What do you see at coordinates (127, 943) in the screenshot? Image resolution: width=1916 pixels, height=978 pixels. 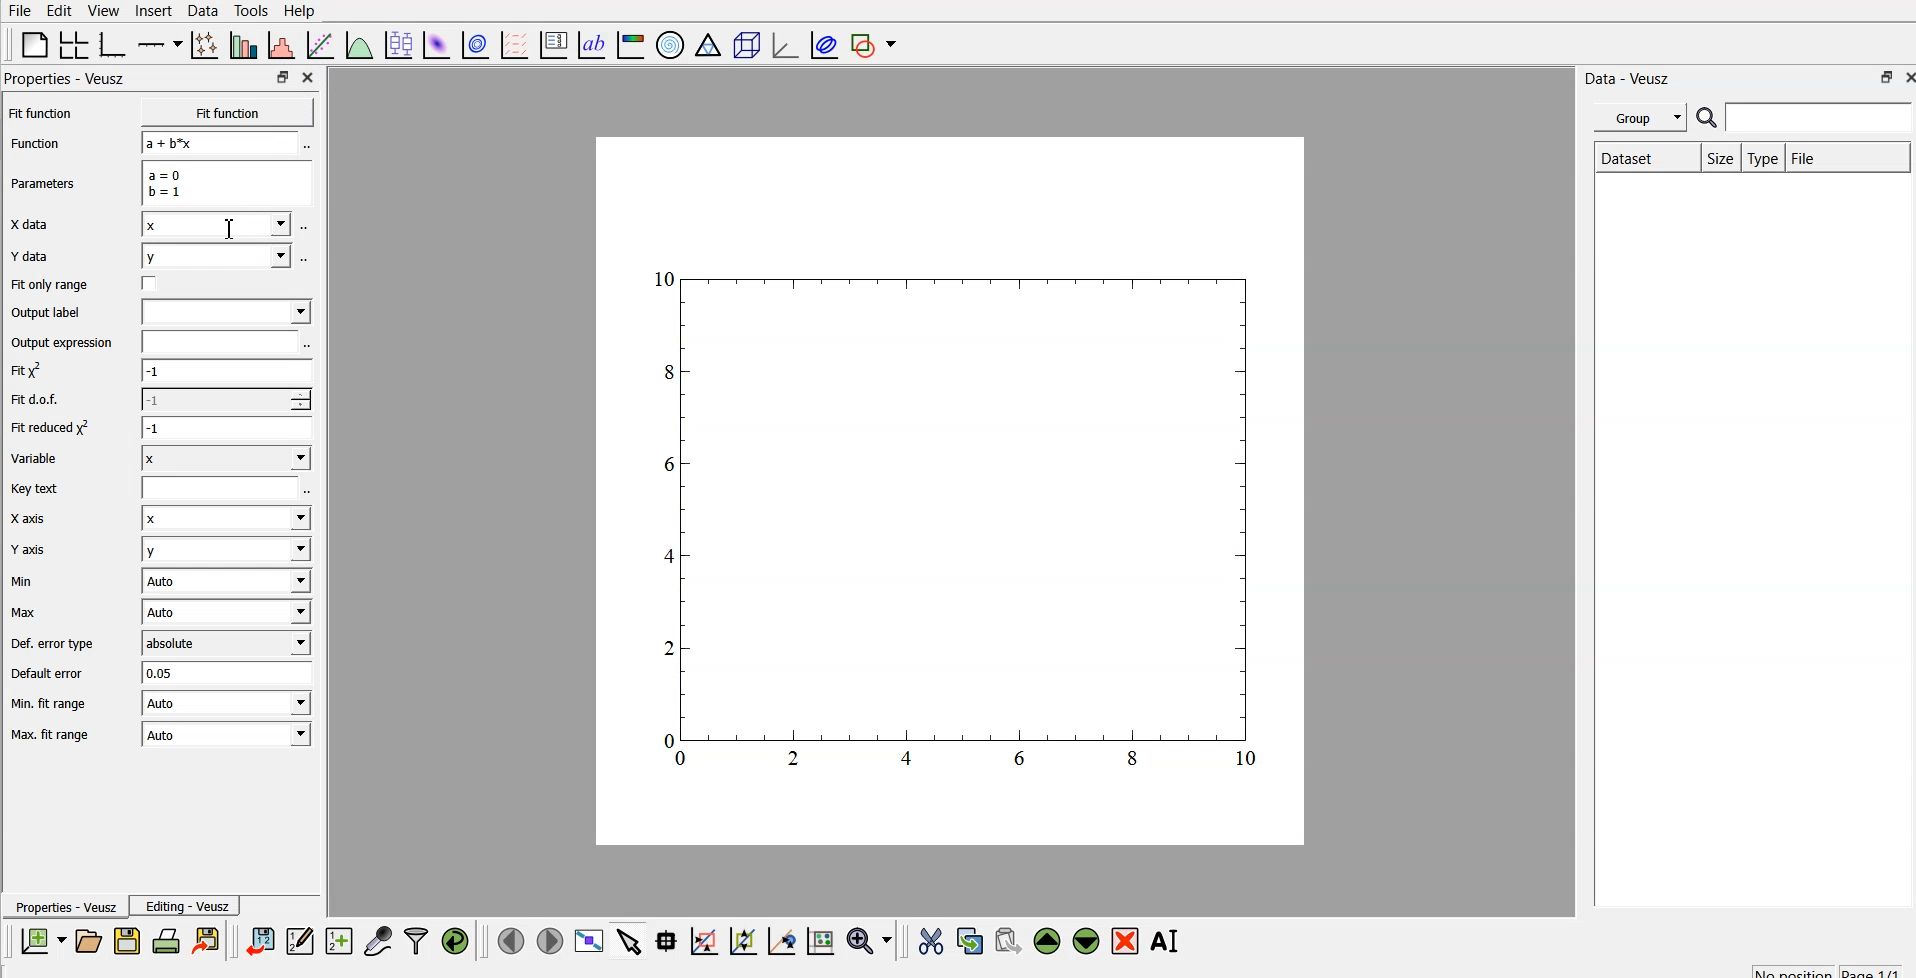 I see `save` at bounding box center [127, 943].